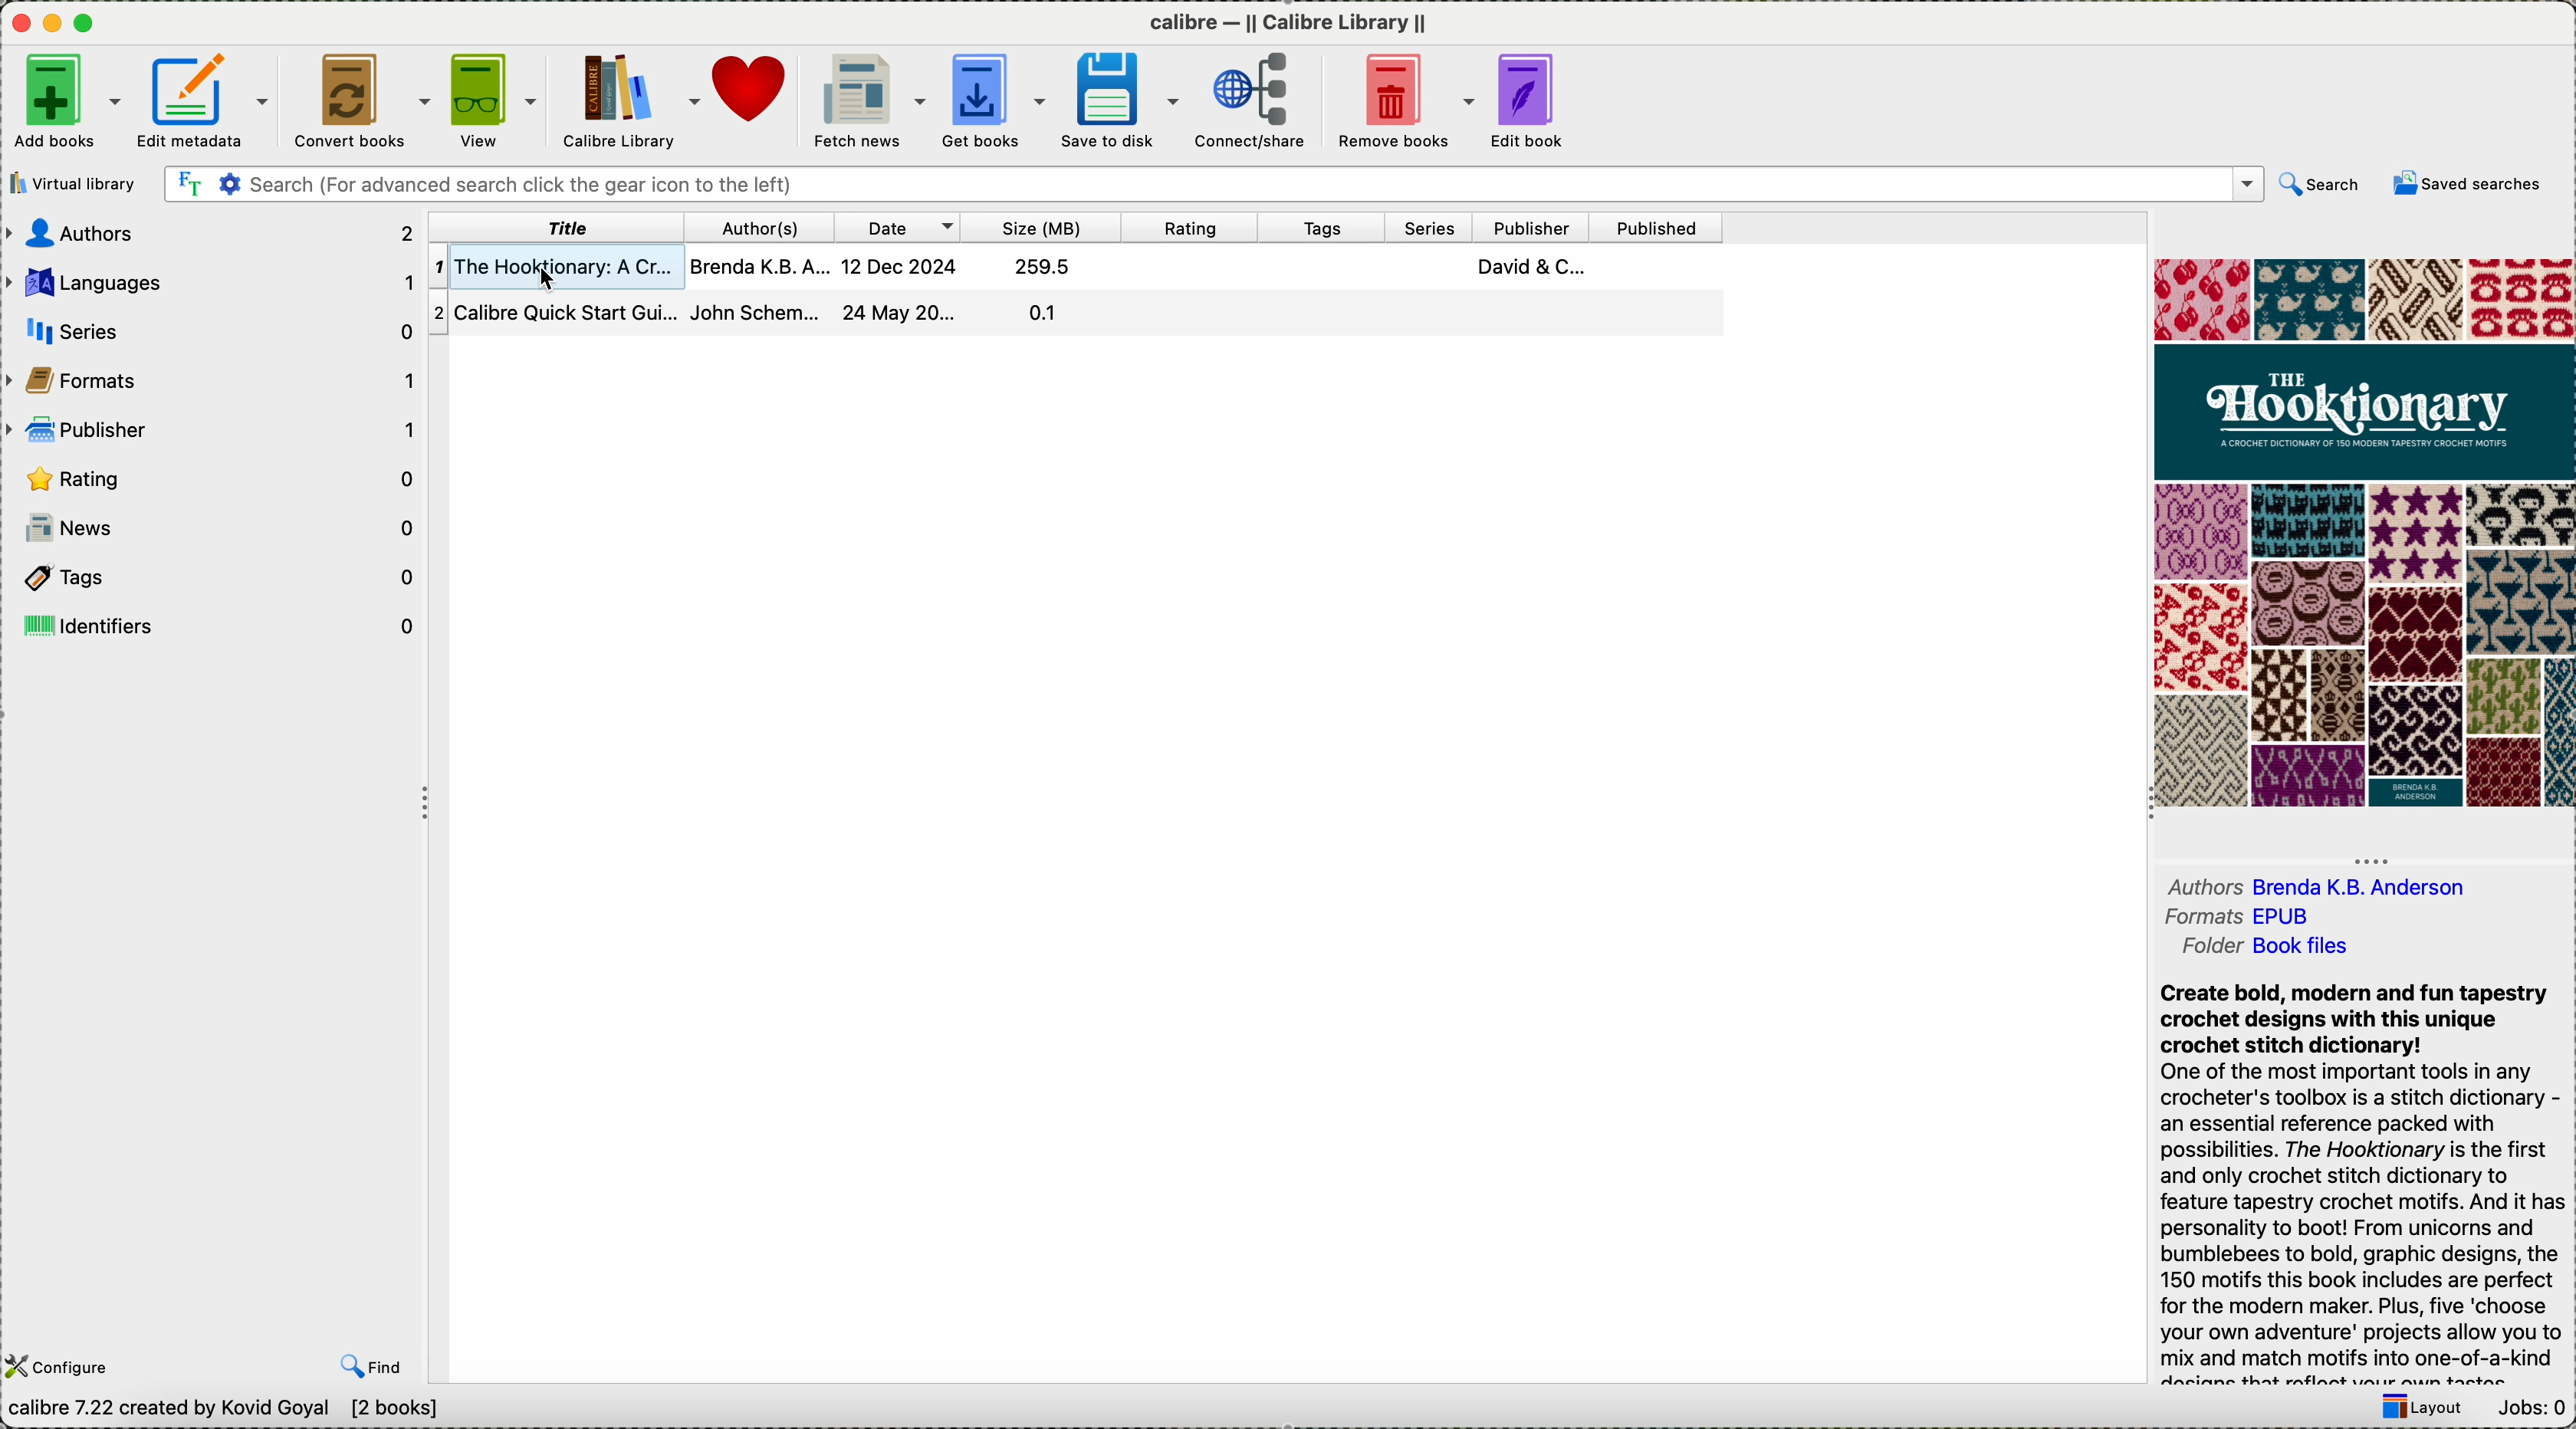 This screenshot has height=1429, width=2576. I want to click on minimize program, so click(56, 25).